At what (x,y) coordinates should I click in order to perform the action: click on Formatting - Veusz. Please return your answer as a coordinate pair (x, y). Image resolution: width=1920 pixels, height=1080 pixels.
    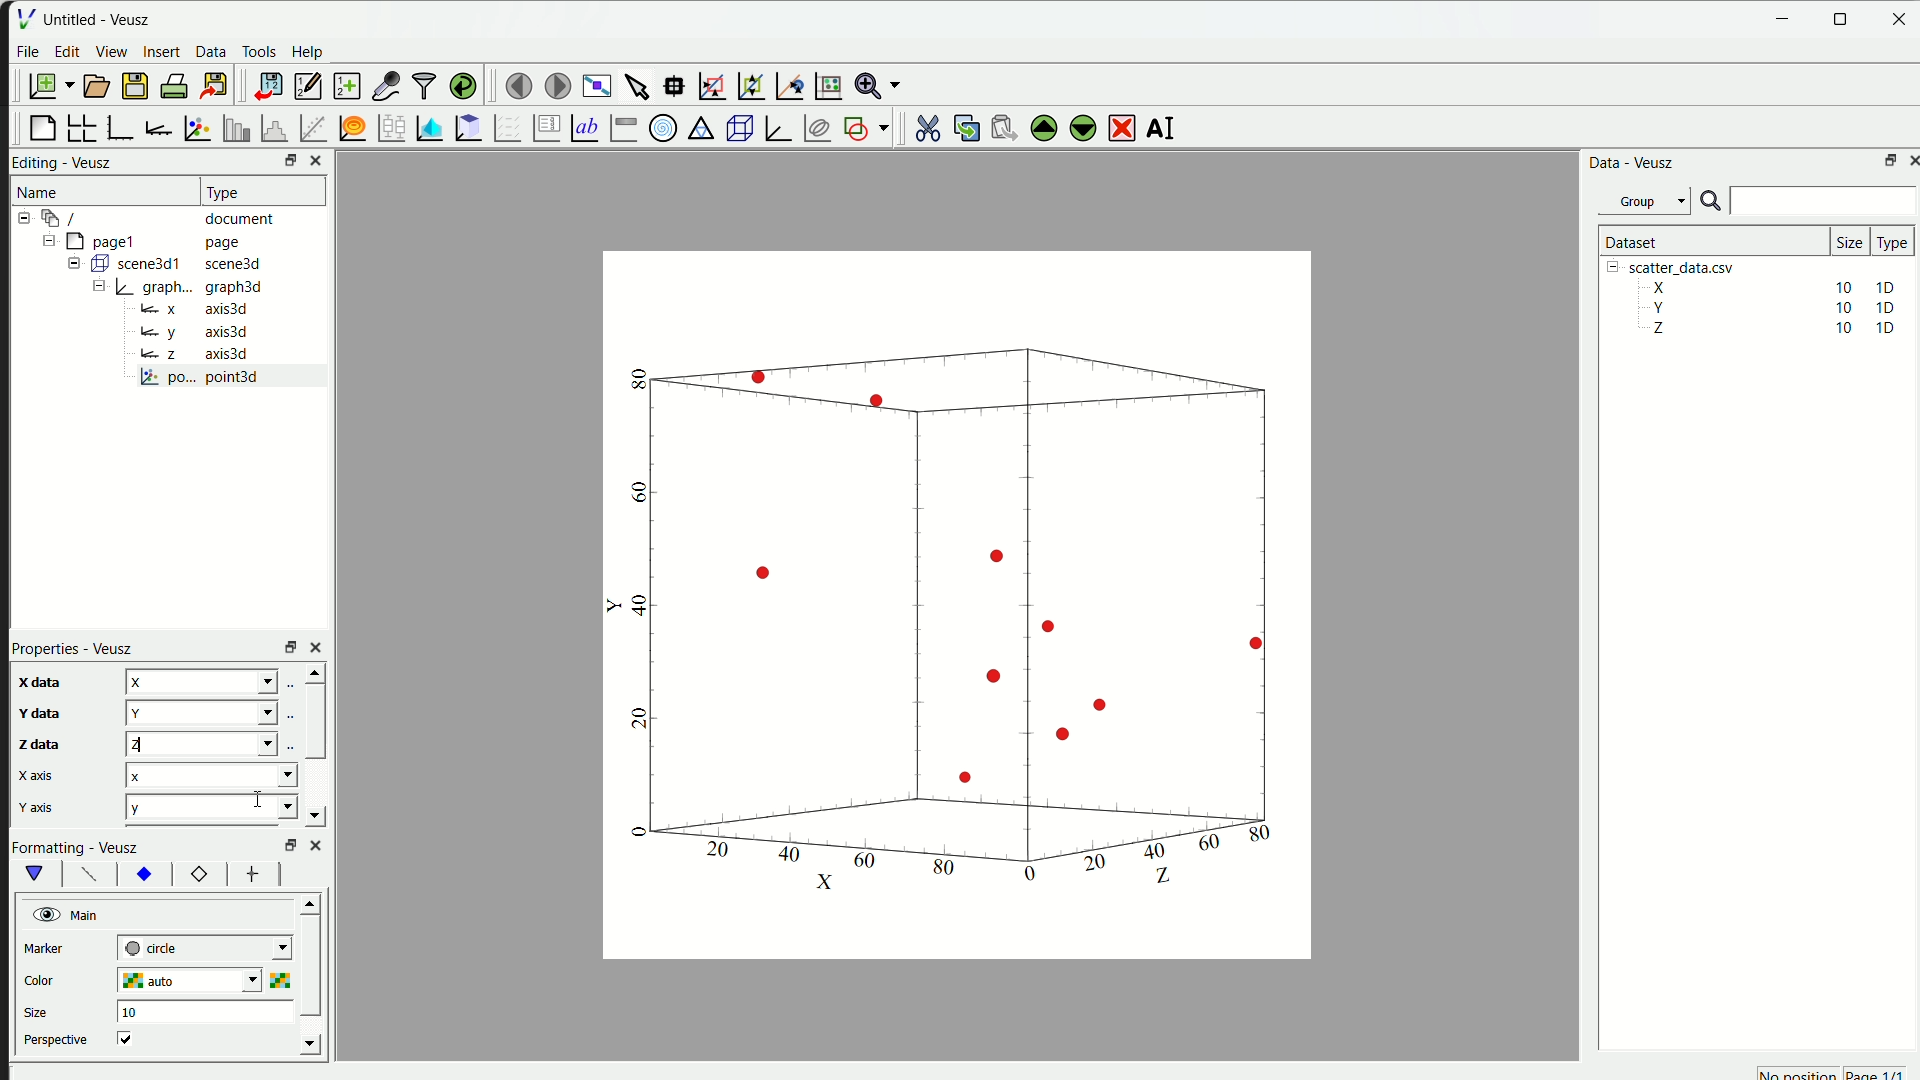
    Looking at the image, I should click on (85, 847).